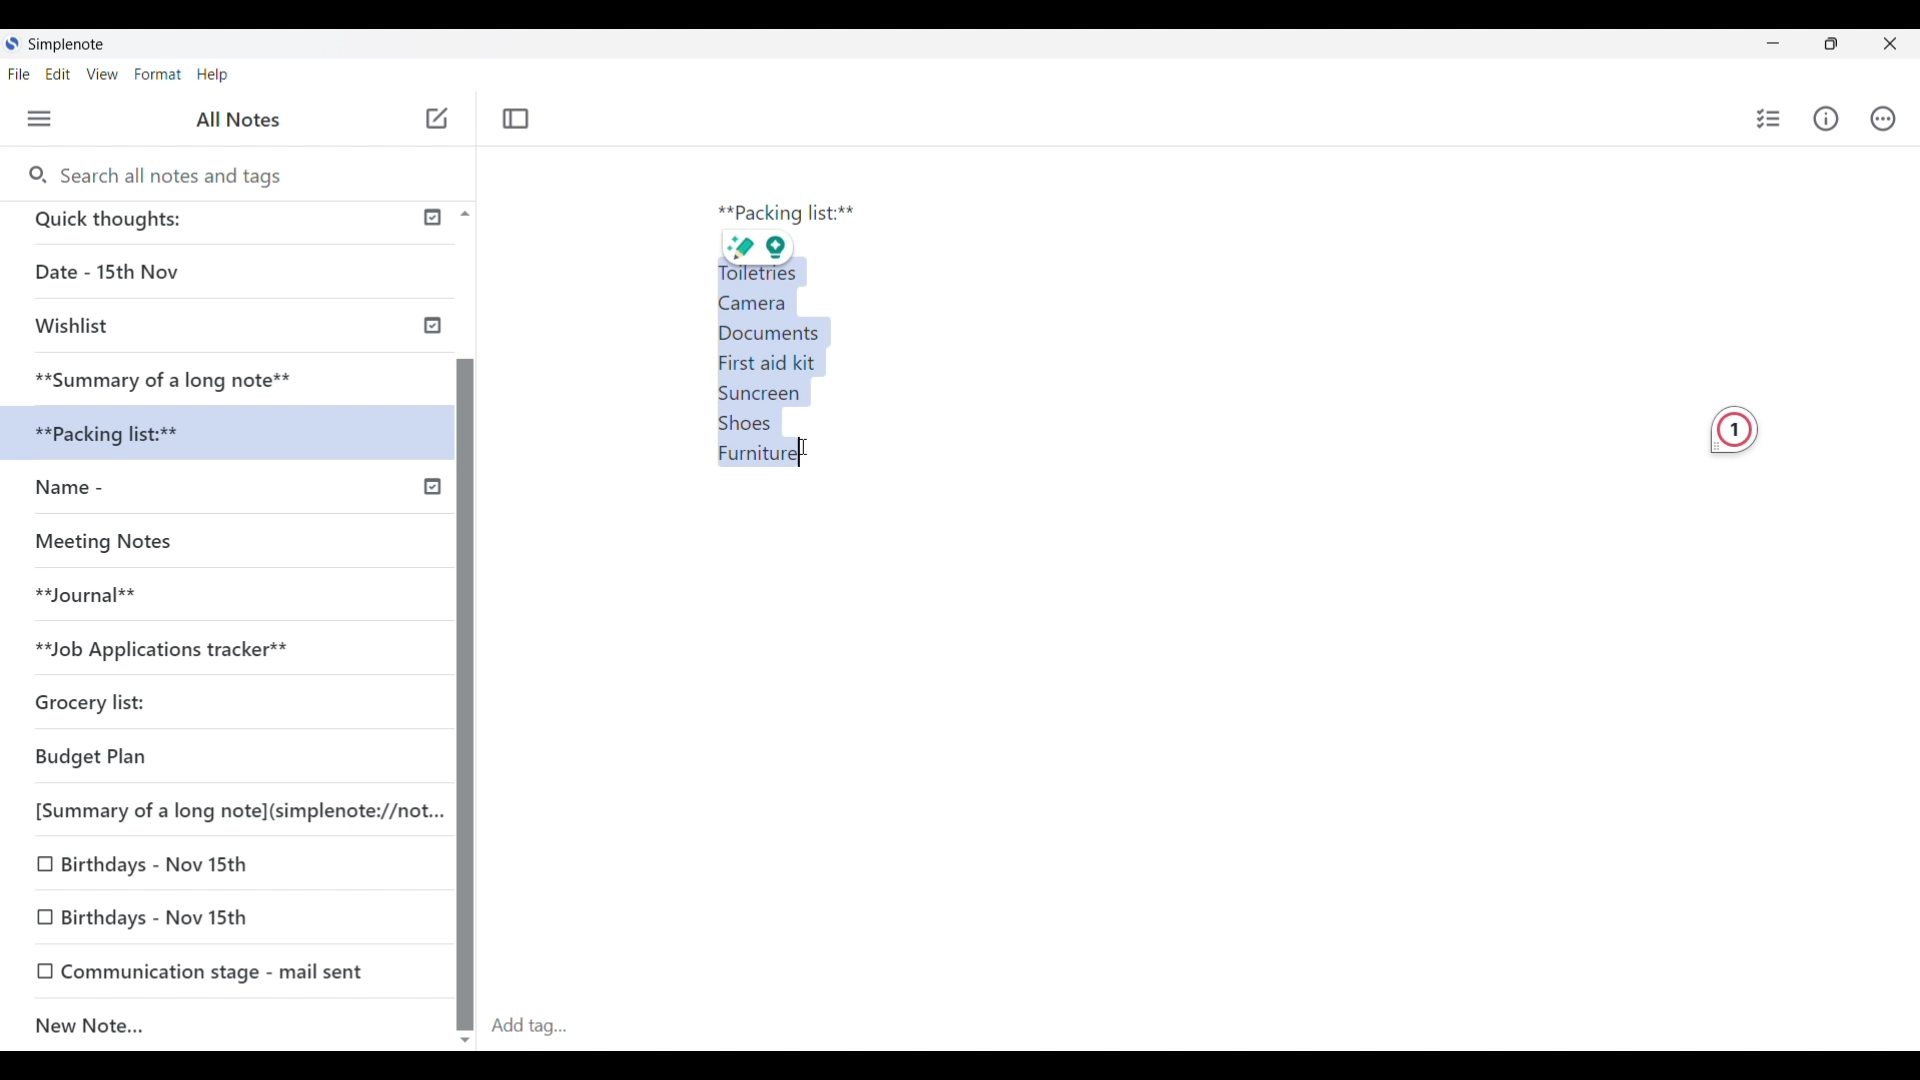  What do you see at coordinates (230, 810) in the screenshot?
I see `[Summary of a long note](simplenote://not...` at bounding box center [230, 810].